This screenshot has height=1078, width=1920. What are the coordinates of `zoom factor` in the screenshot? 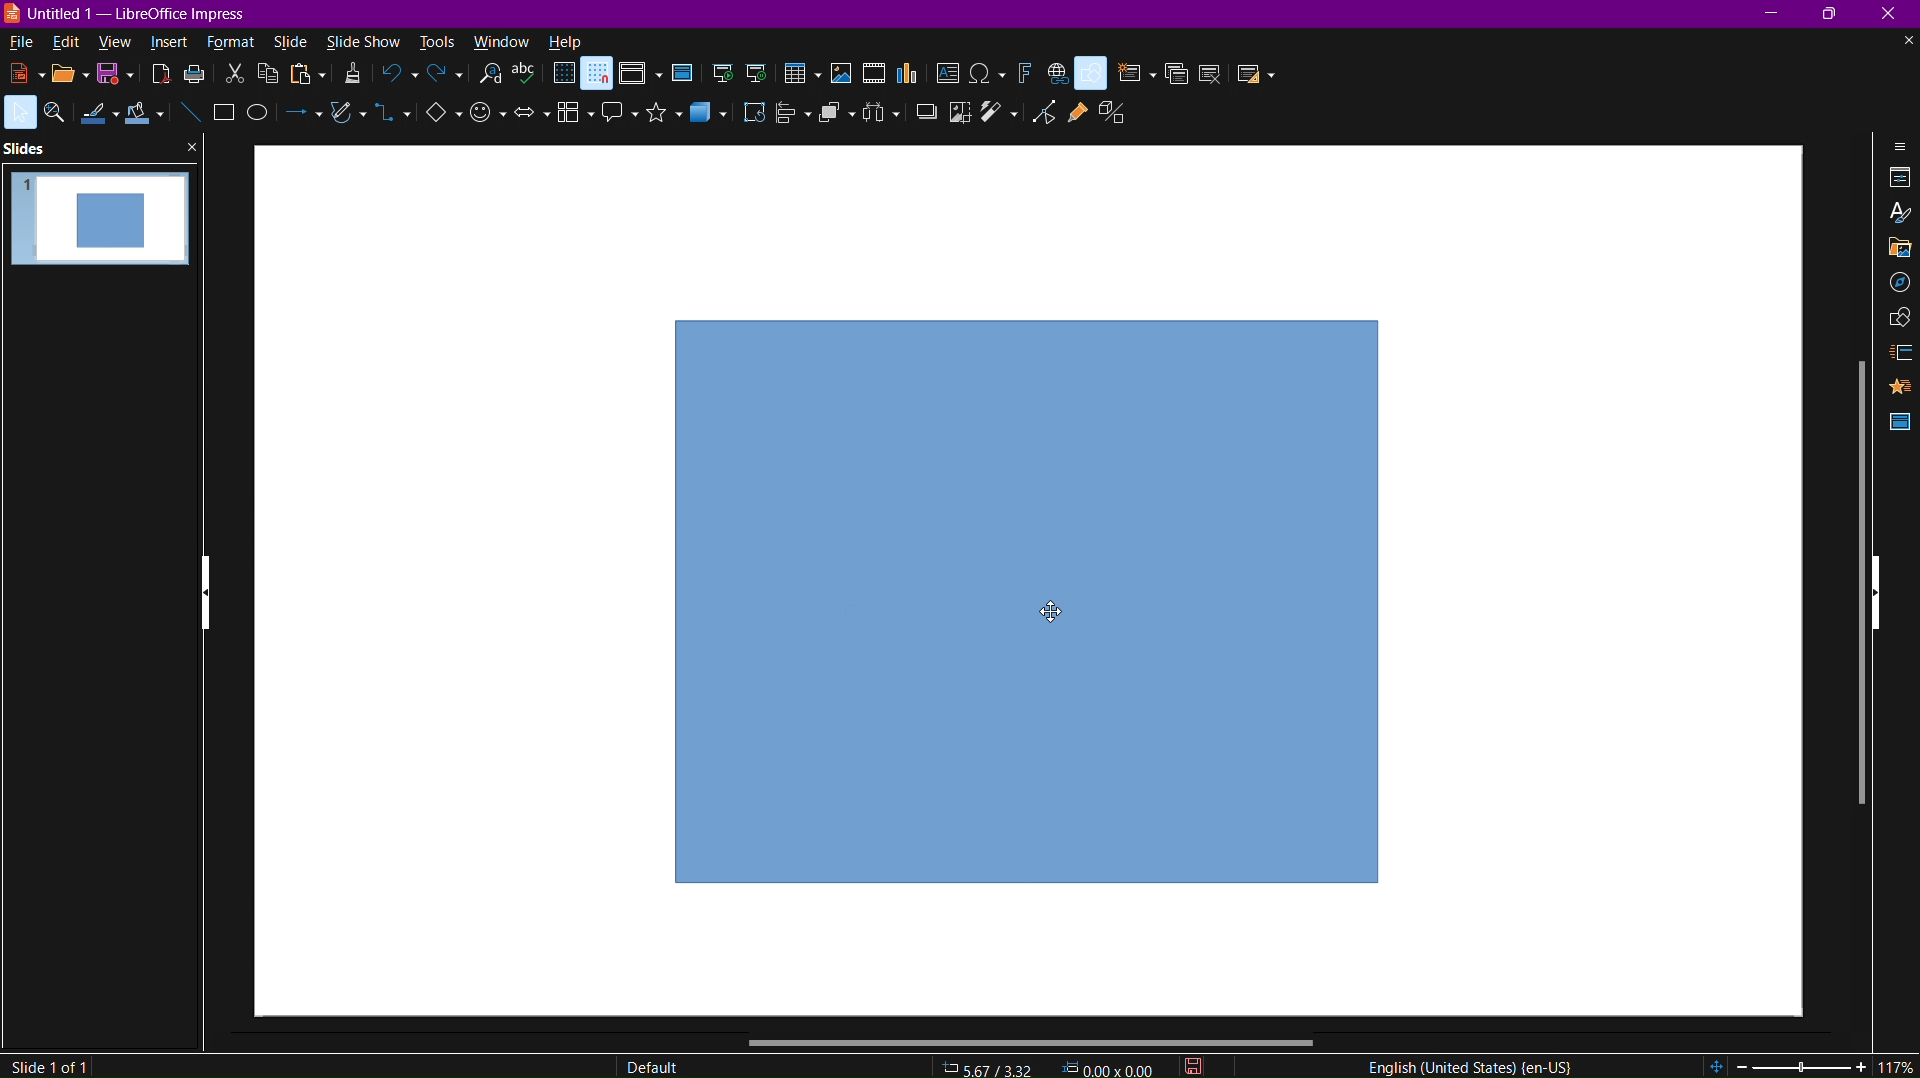 It's located at (1896, 1065).